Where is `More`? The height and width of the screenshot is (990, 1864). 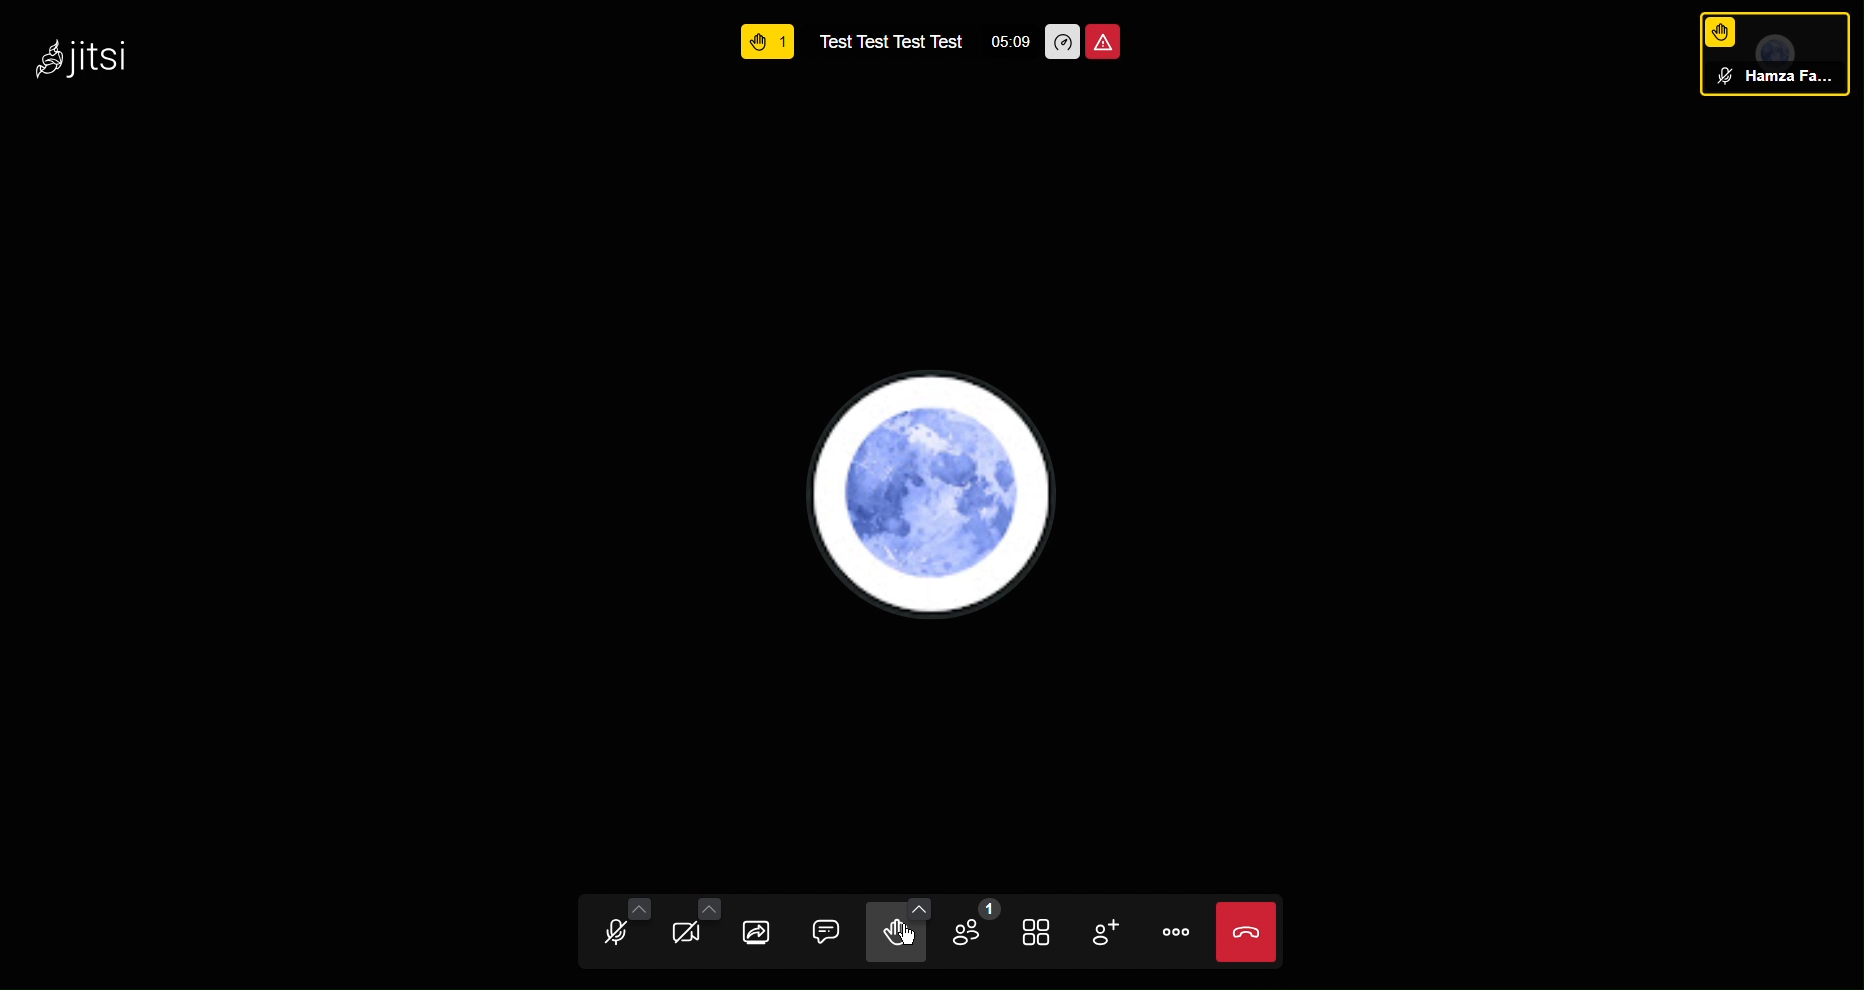
More is located at coordinates (1179, 932).